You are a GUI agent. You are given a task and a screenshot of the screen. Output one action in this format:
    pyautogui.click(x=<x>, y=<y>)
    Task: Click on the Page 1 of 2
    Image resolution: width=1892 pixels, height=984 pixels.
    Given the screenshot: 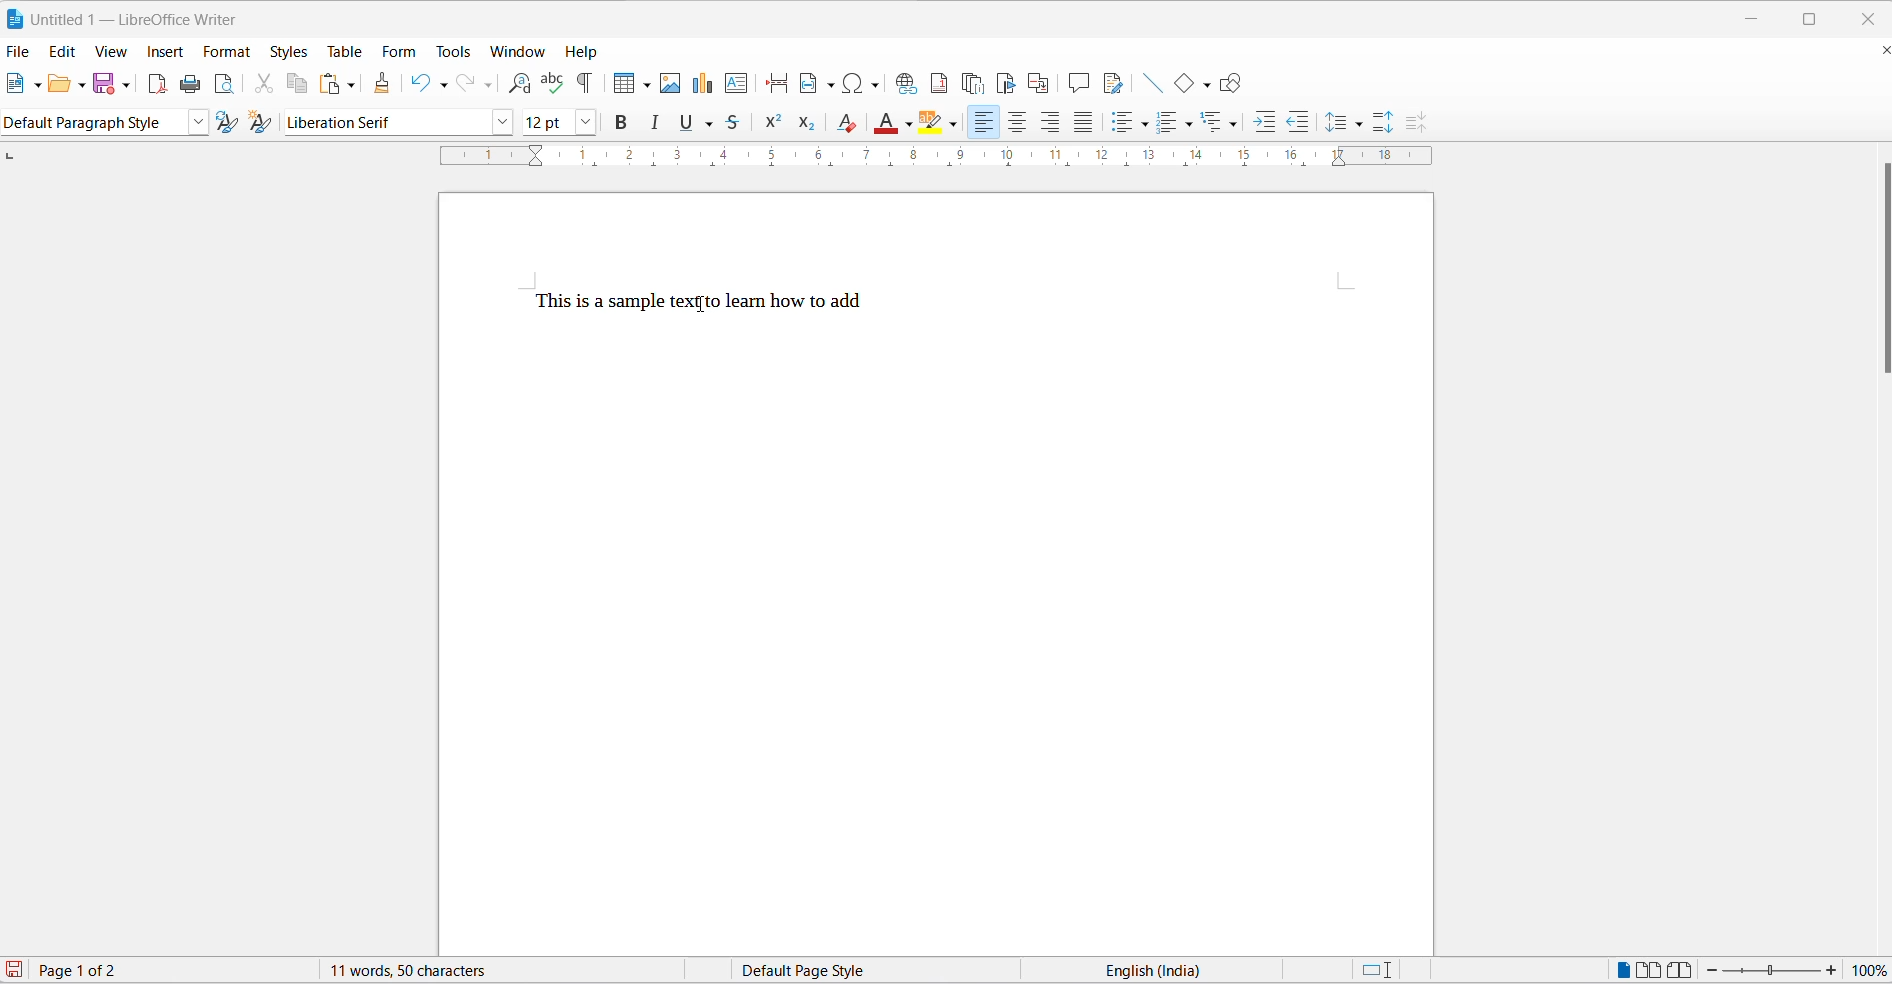 What is the action you would take?
    pyautogui.click(x=79, y=969)
    